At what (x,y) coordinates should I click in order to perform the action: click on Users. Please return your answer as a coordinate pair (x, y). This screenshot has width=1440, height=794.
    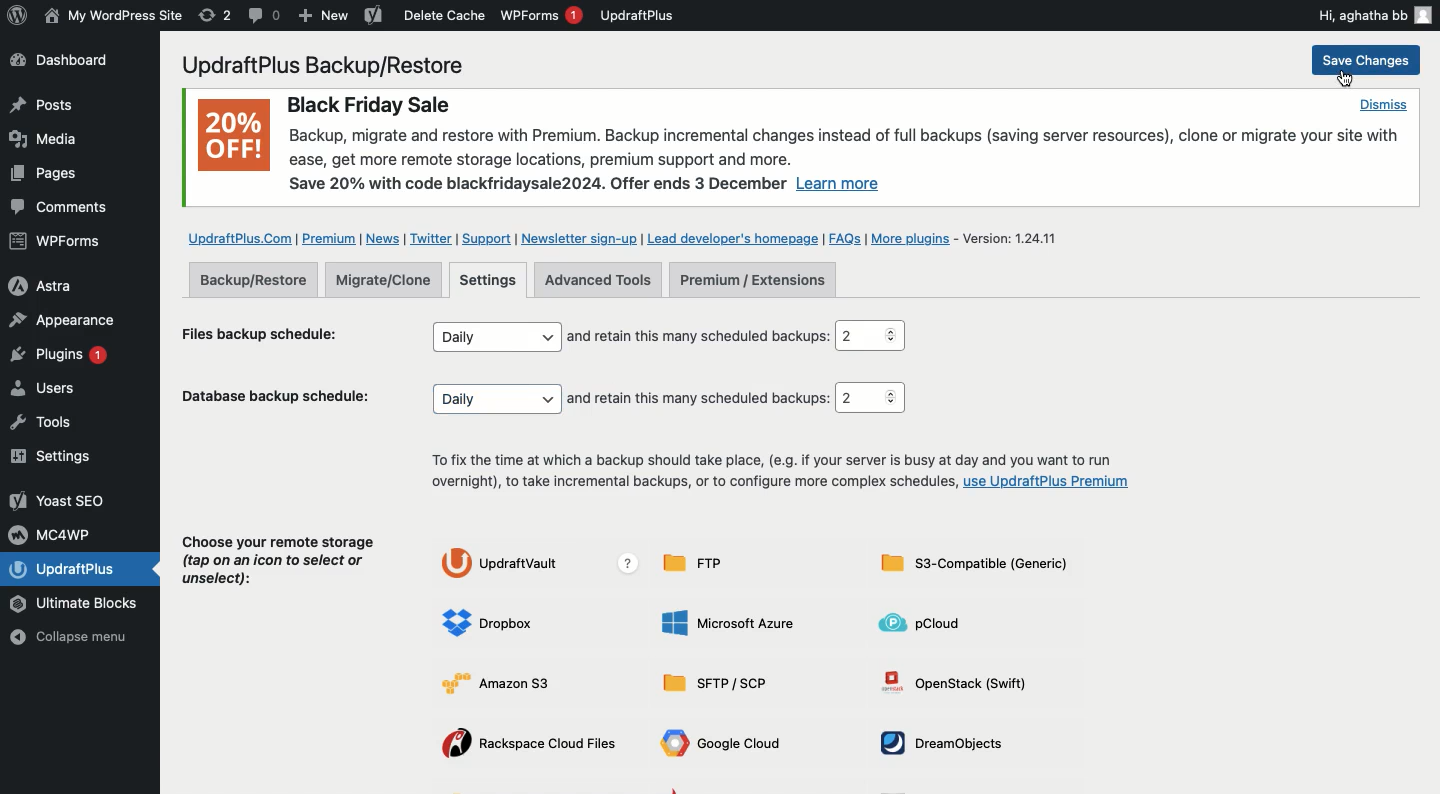
    Looking at the image, I should click on (63, 391).